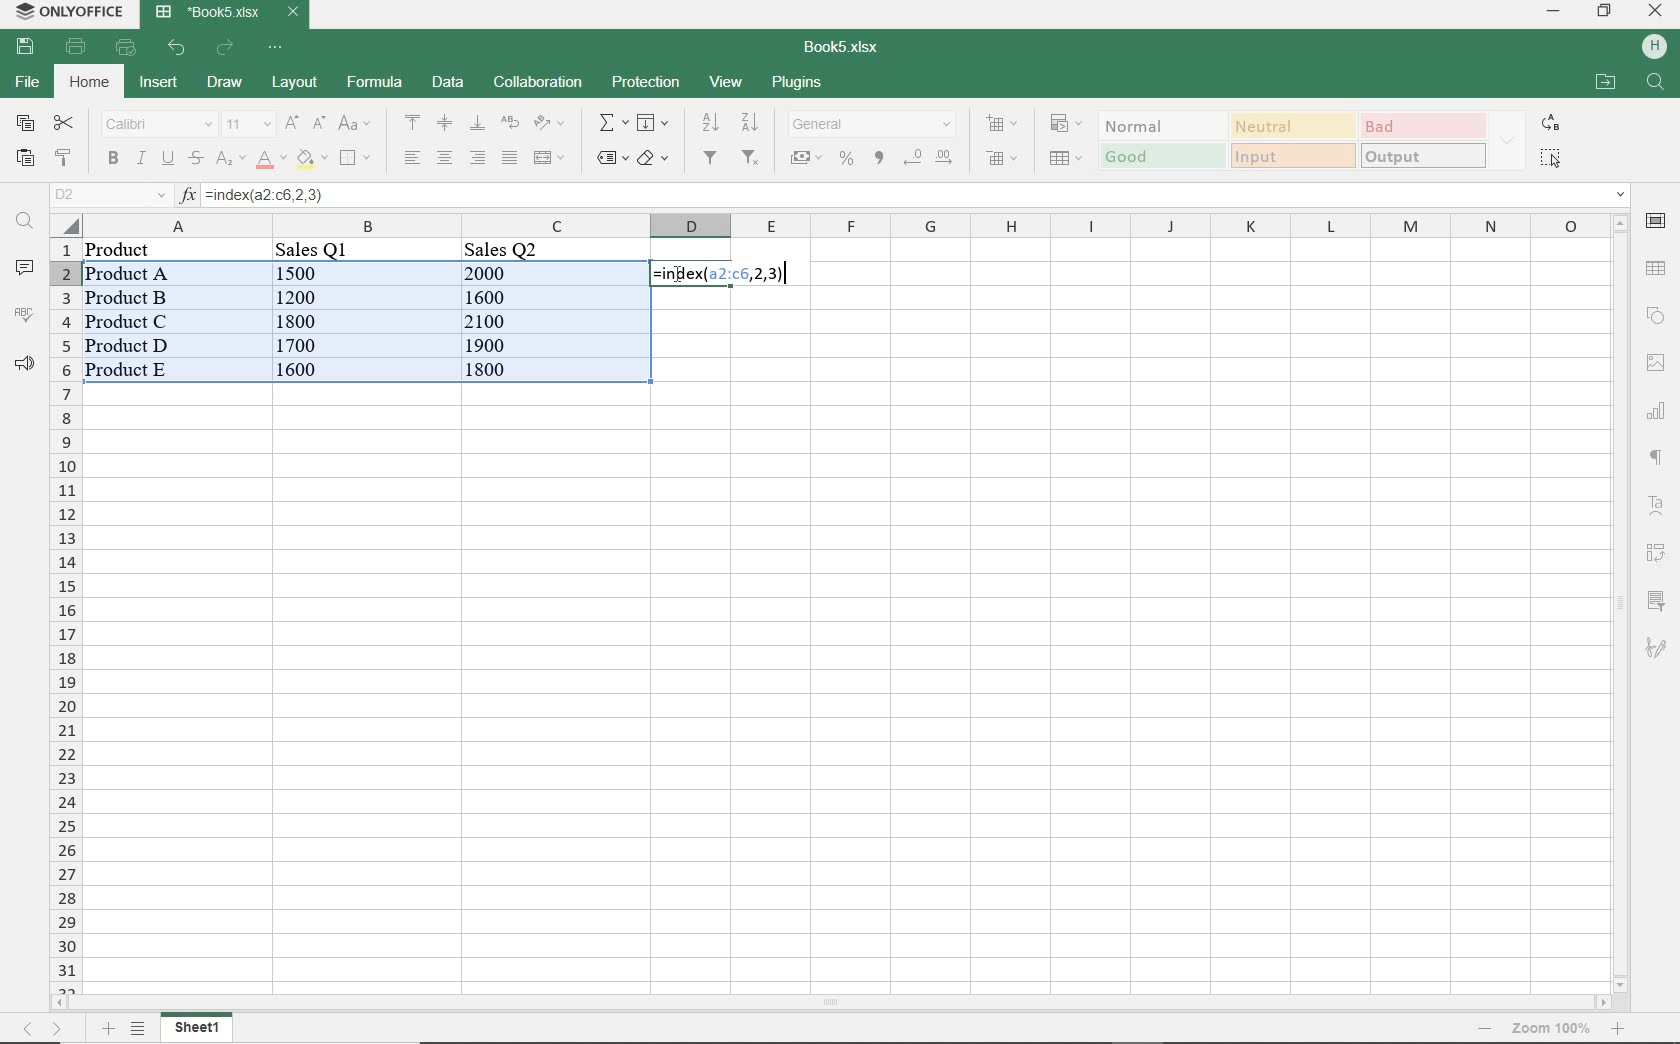  What do you see at coordinates (848, 160) in the screenshot?
I see `percent style` at bounding box center [848, 160].